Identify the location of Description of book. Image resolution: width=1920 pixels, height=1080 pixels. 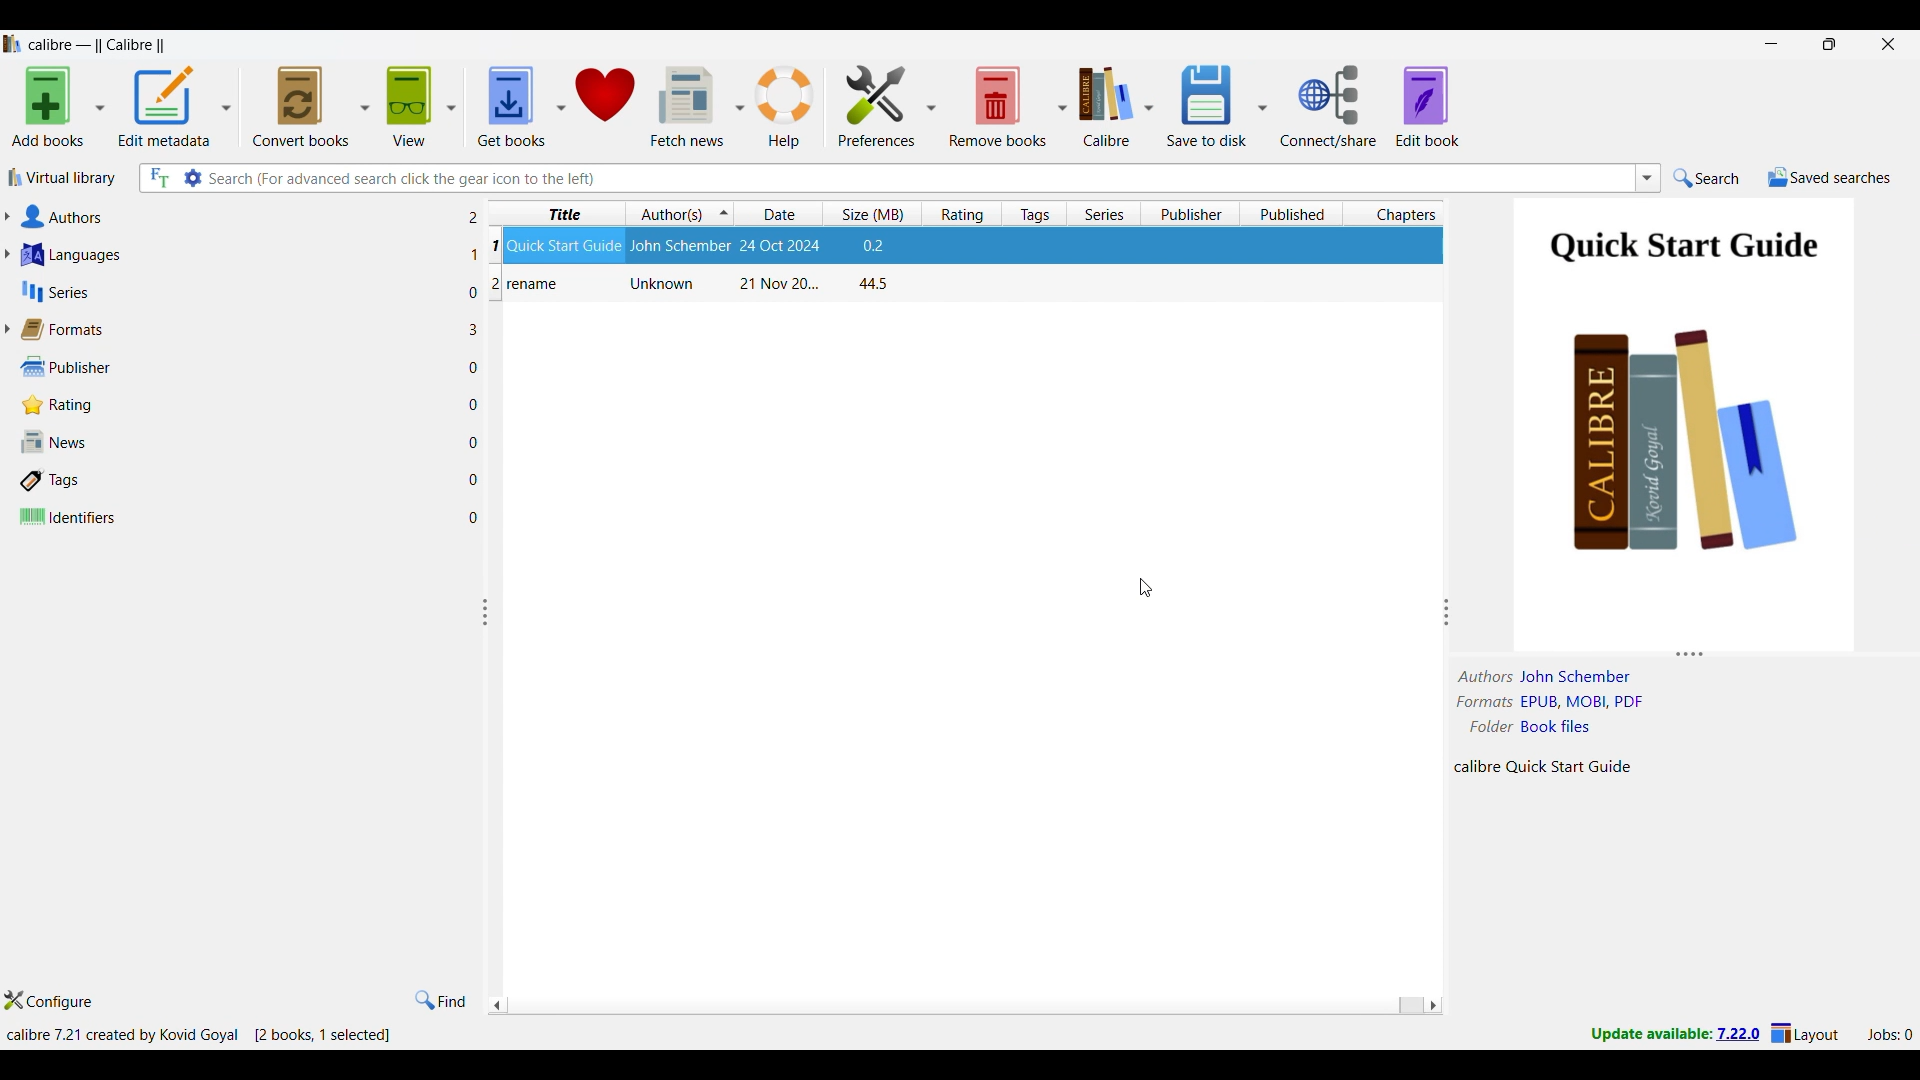
(1561, 766).